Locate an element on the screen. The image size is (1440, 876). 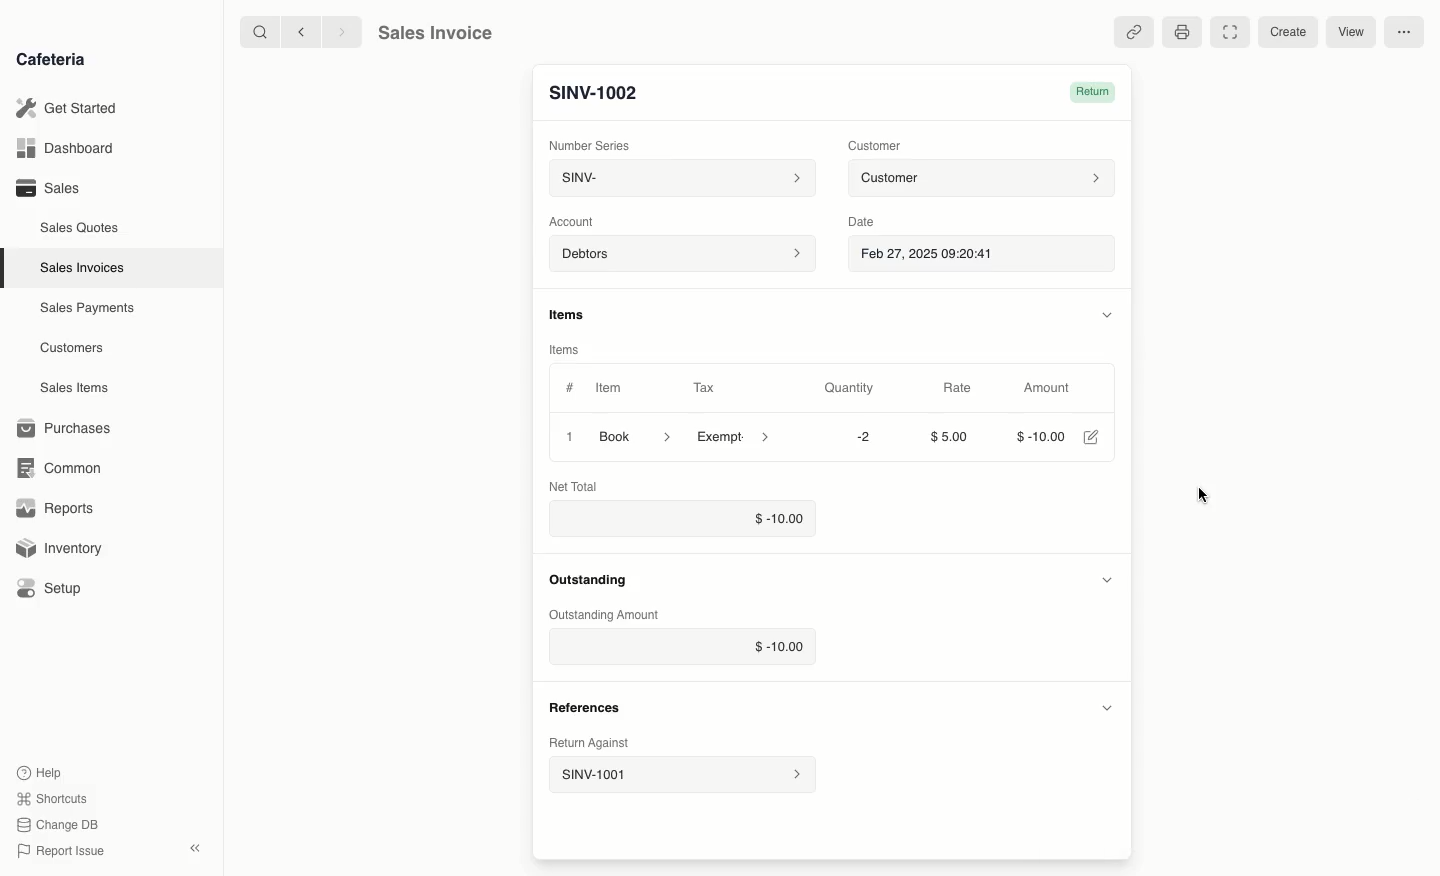
Shortcuts is located at coordinates (54, 797).